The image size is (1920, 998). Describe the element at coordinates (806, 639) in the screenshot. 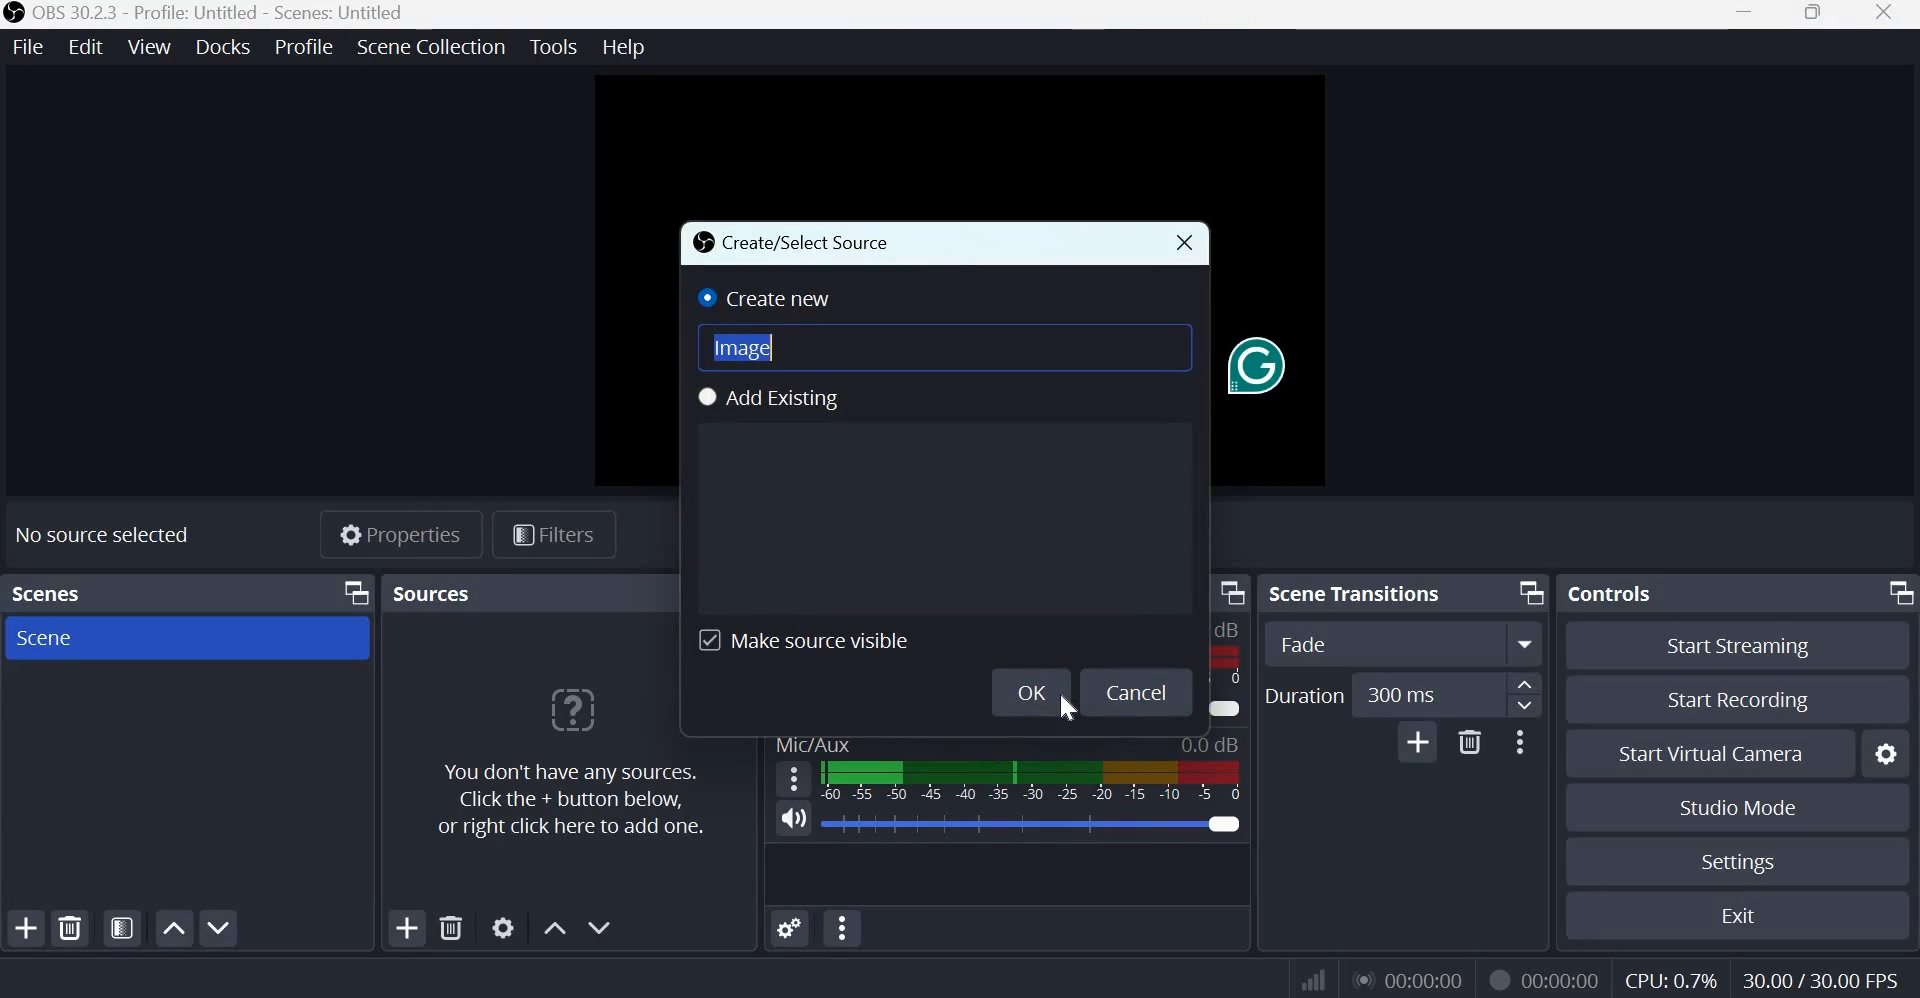

I see `Make source visible` at that location.